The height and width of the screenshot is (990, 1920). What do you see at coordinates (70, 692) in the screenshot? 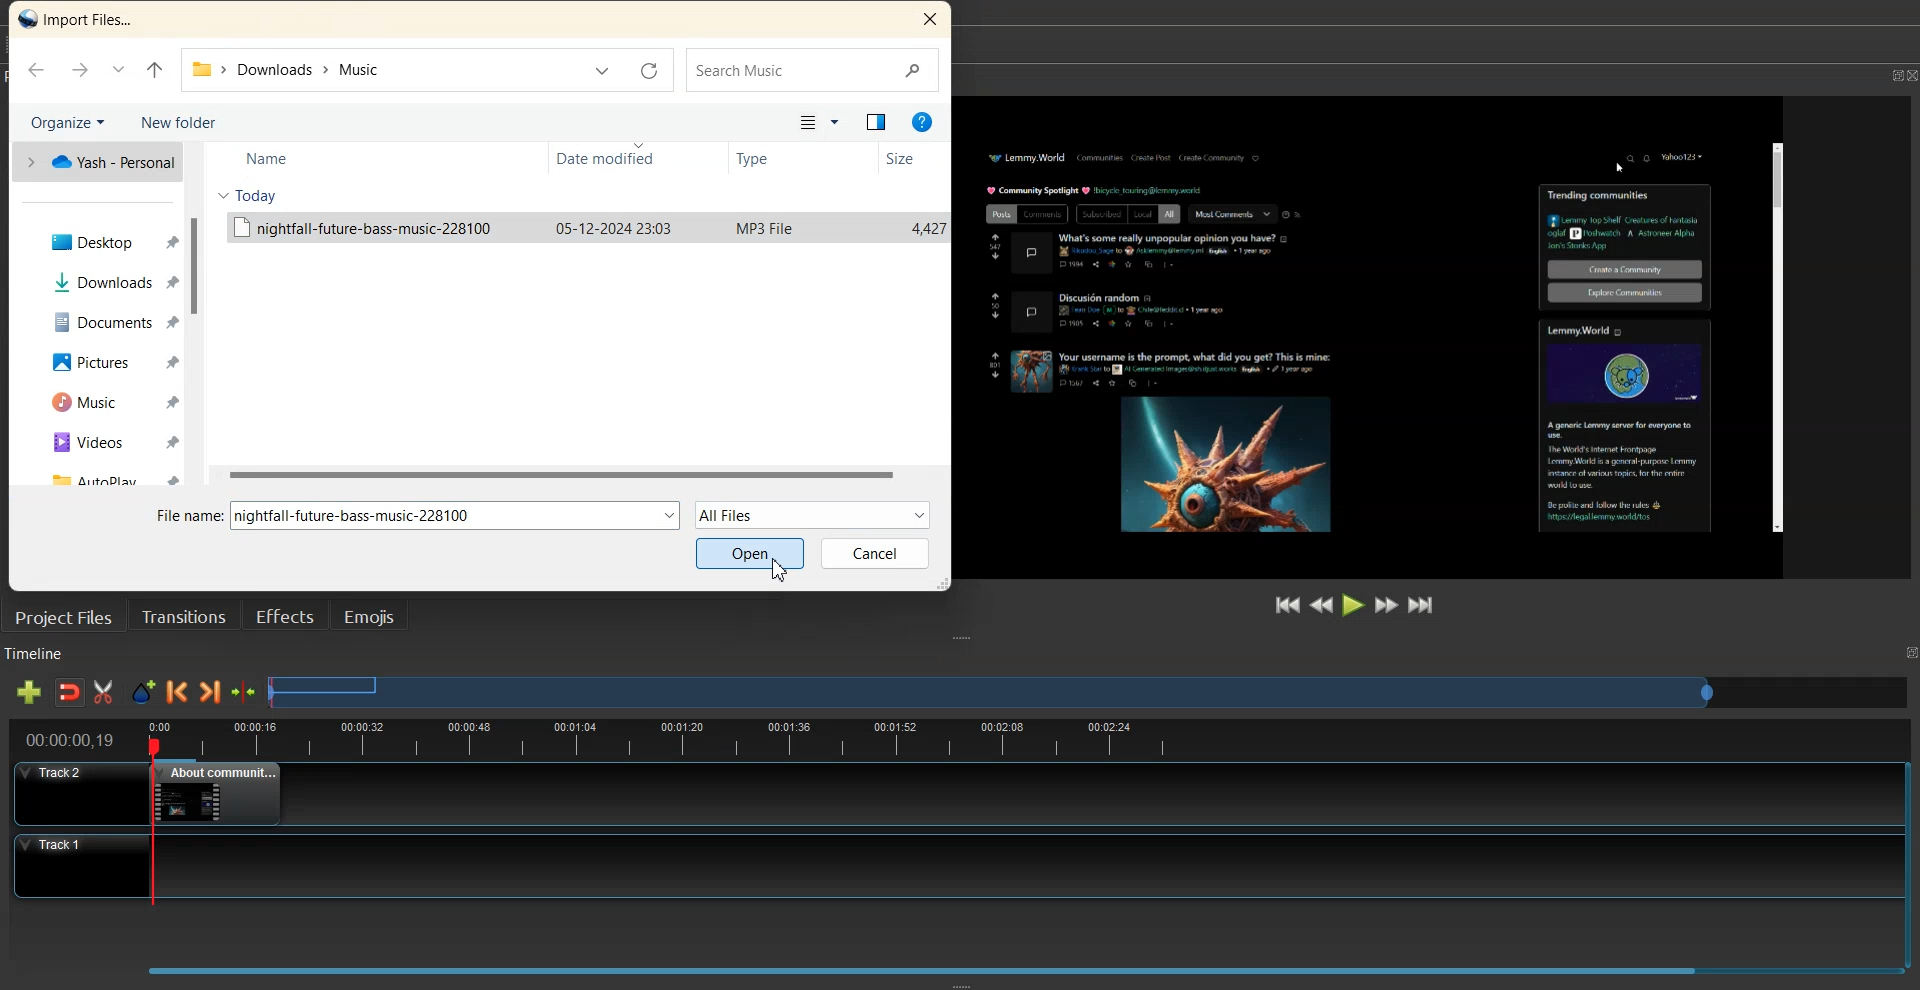
I see `Disable snaping` at bounding box center [70, 692].